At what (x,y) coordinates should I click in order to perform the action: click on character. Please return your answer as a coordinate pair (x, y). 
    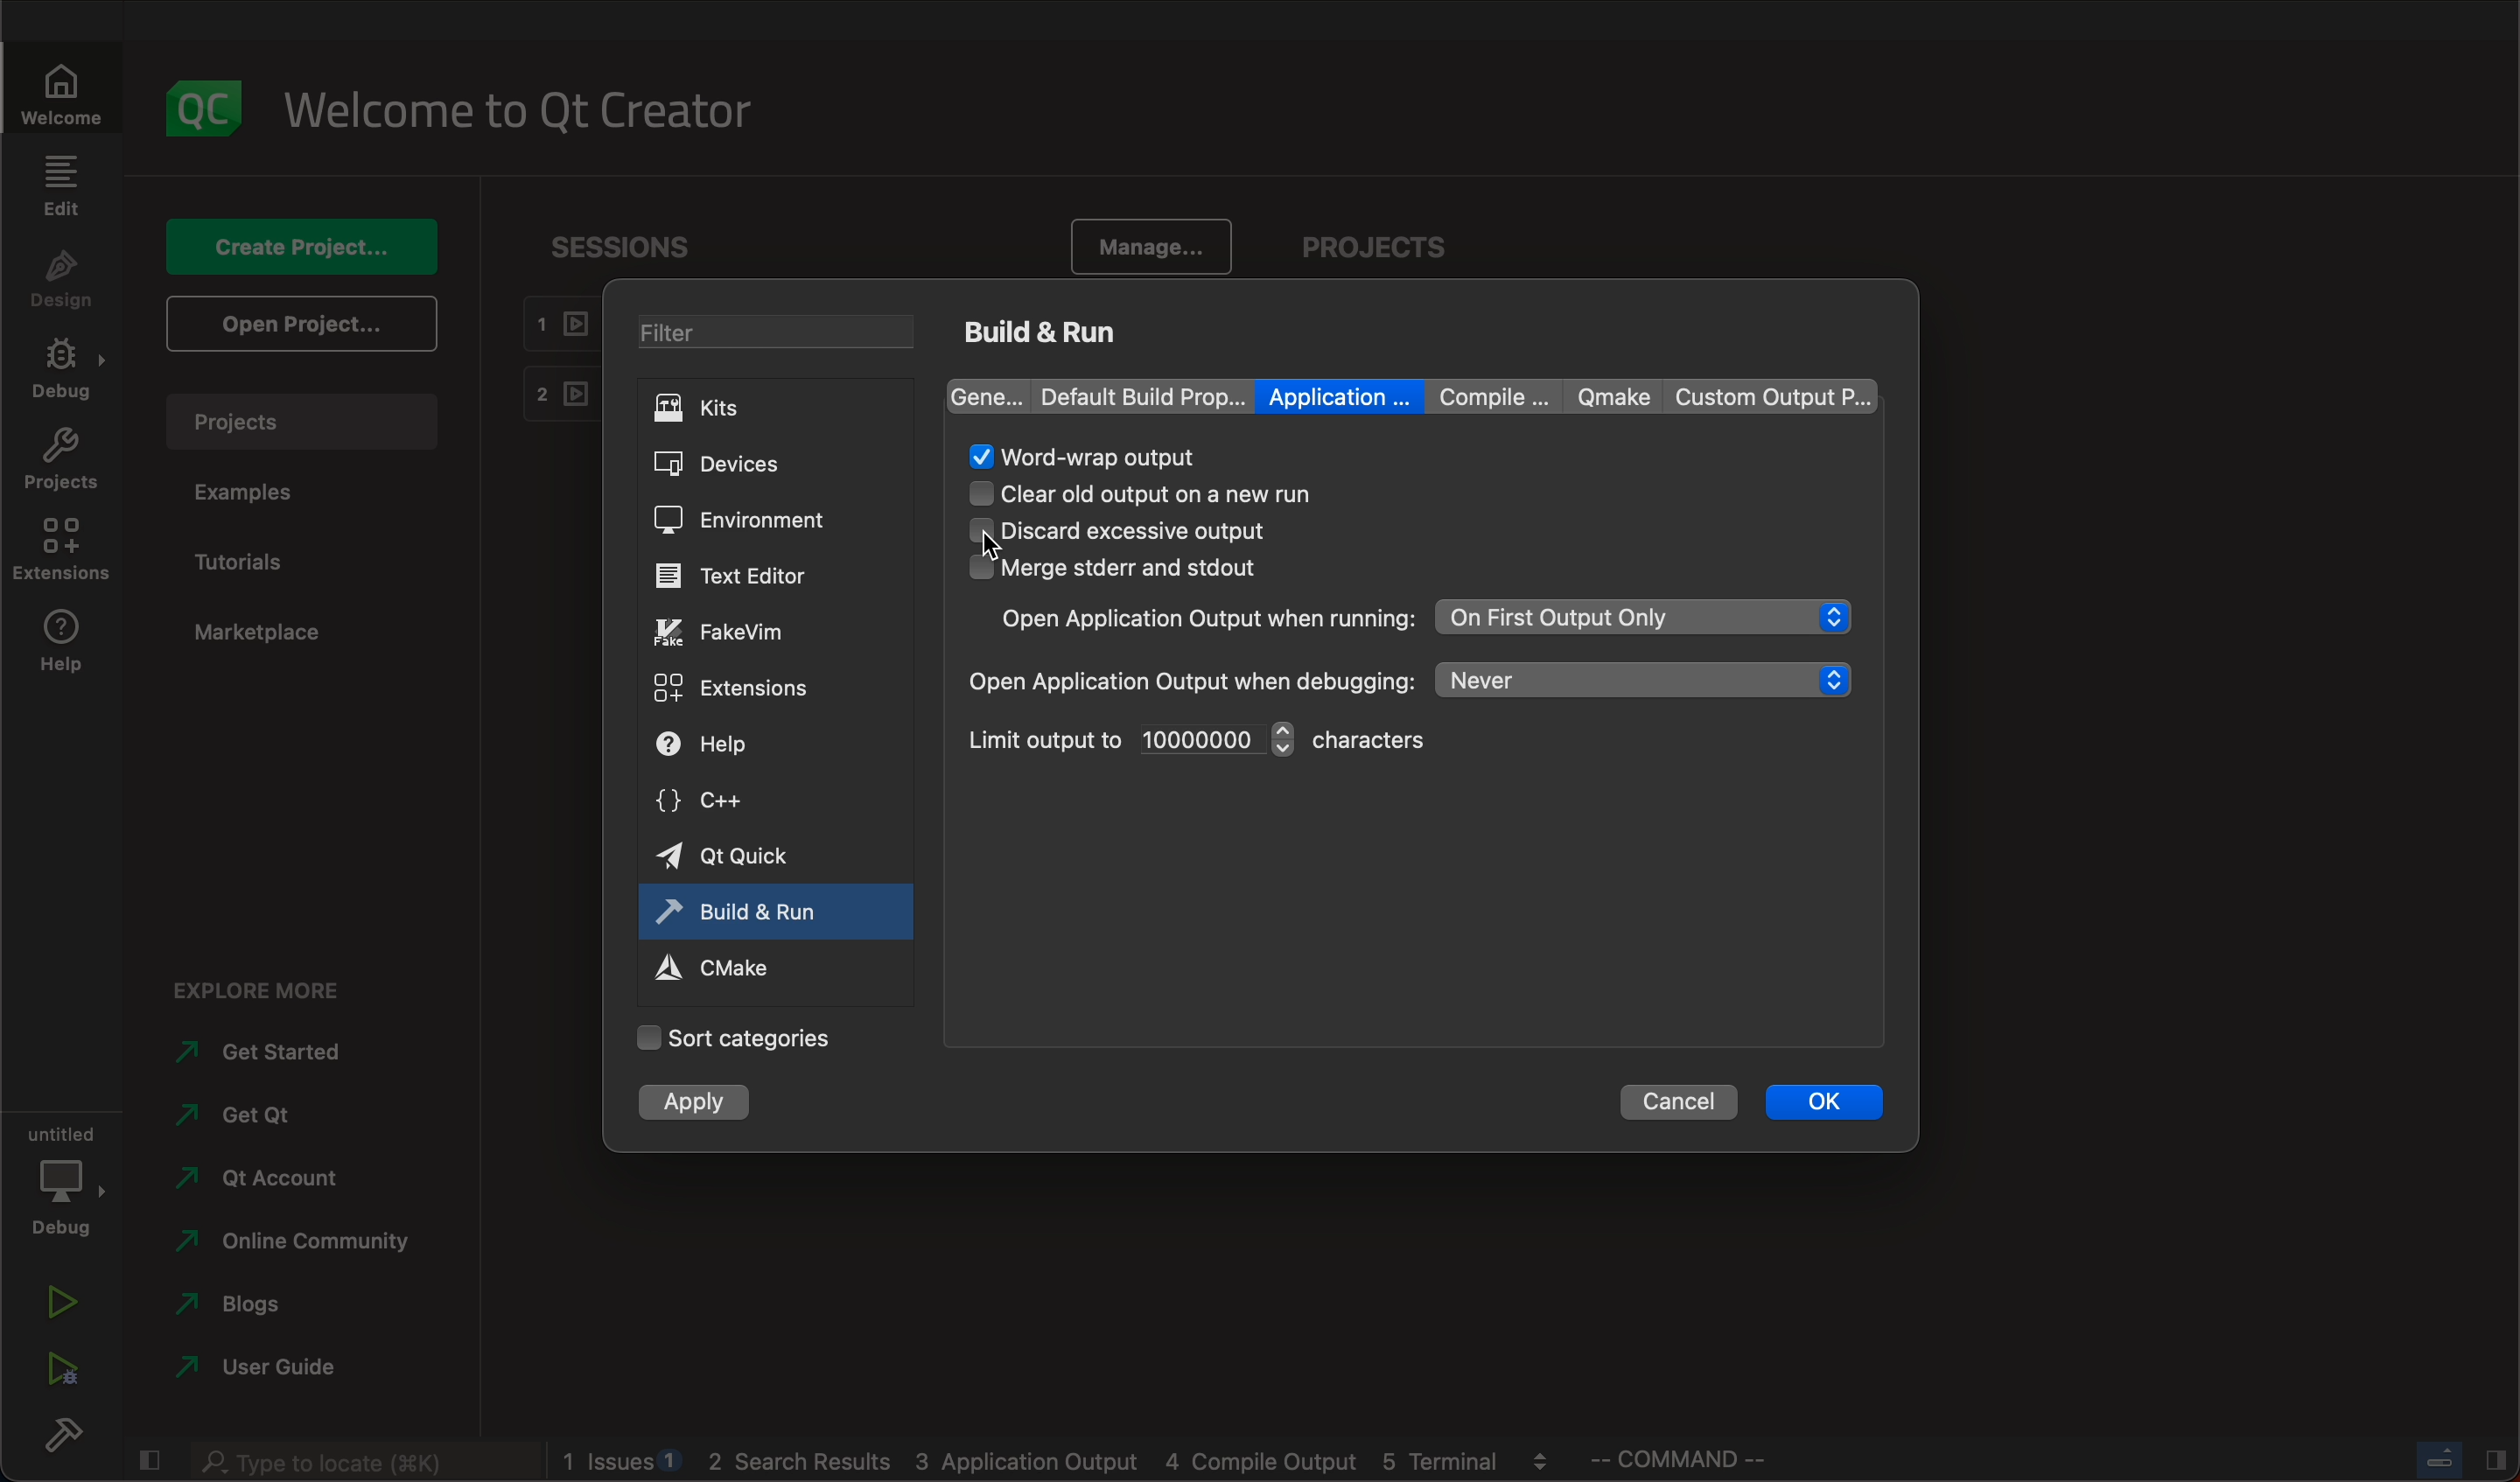
    Looking at the image, I should click on (1382, 740).